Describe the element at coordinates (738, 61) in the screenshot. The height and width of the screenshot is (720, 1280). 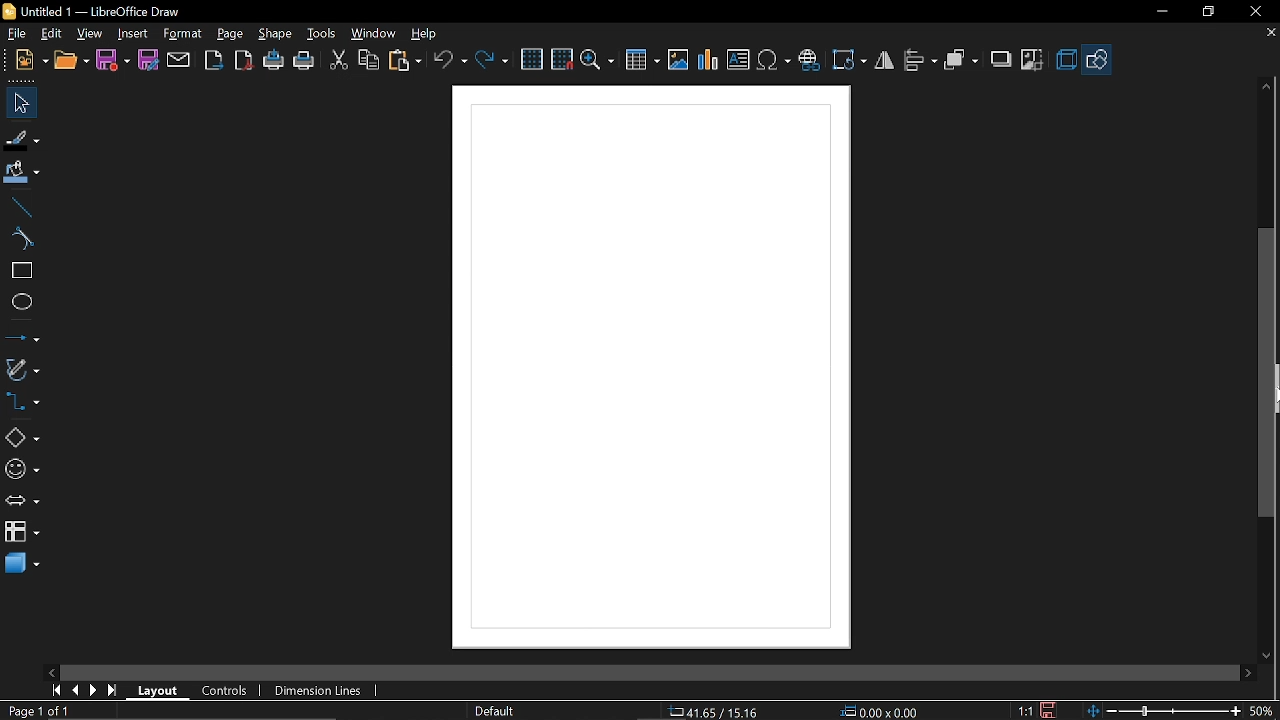
I see `Insert text` at that location.